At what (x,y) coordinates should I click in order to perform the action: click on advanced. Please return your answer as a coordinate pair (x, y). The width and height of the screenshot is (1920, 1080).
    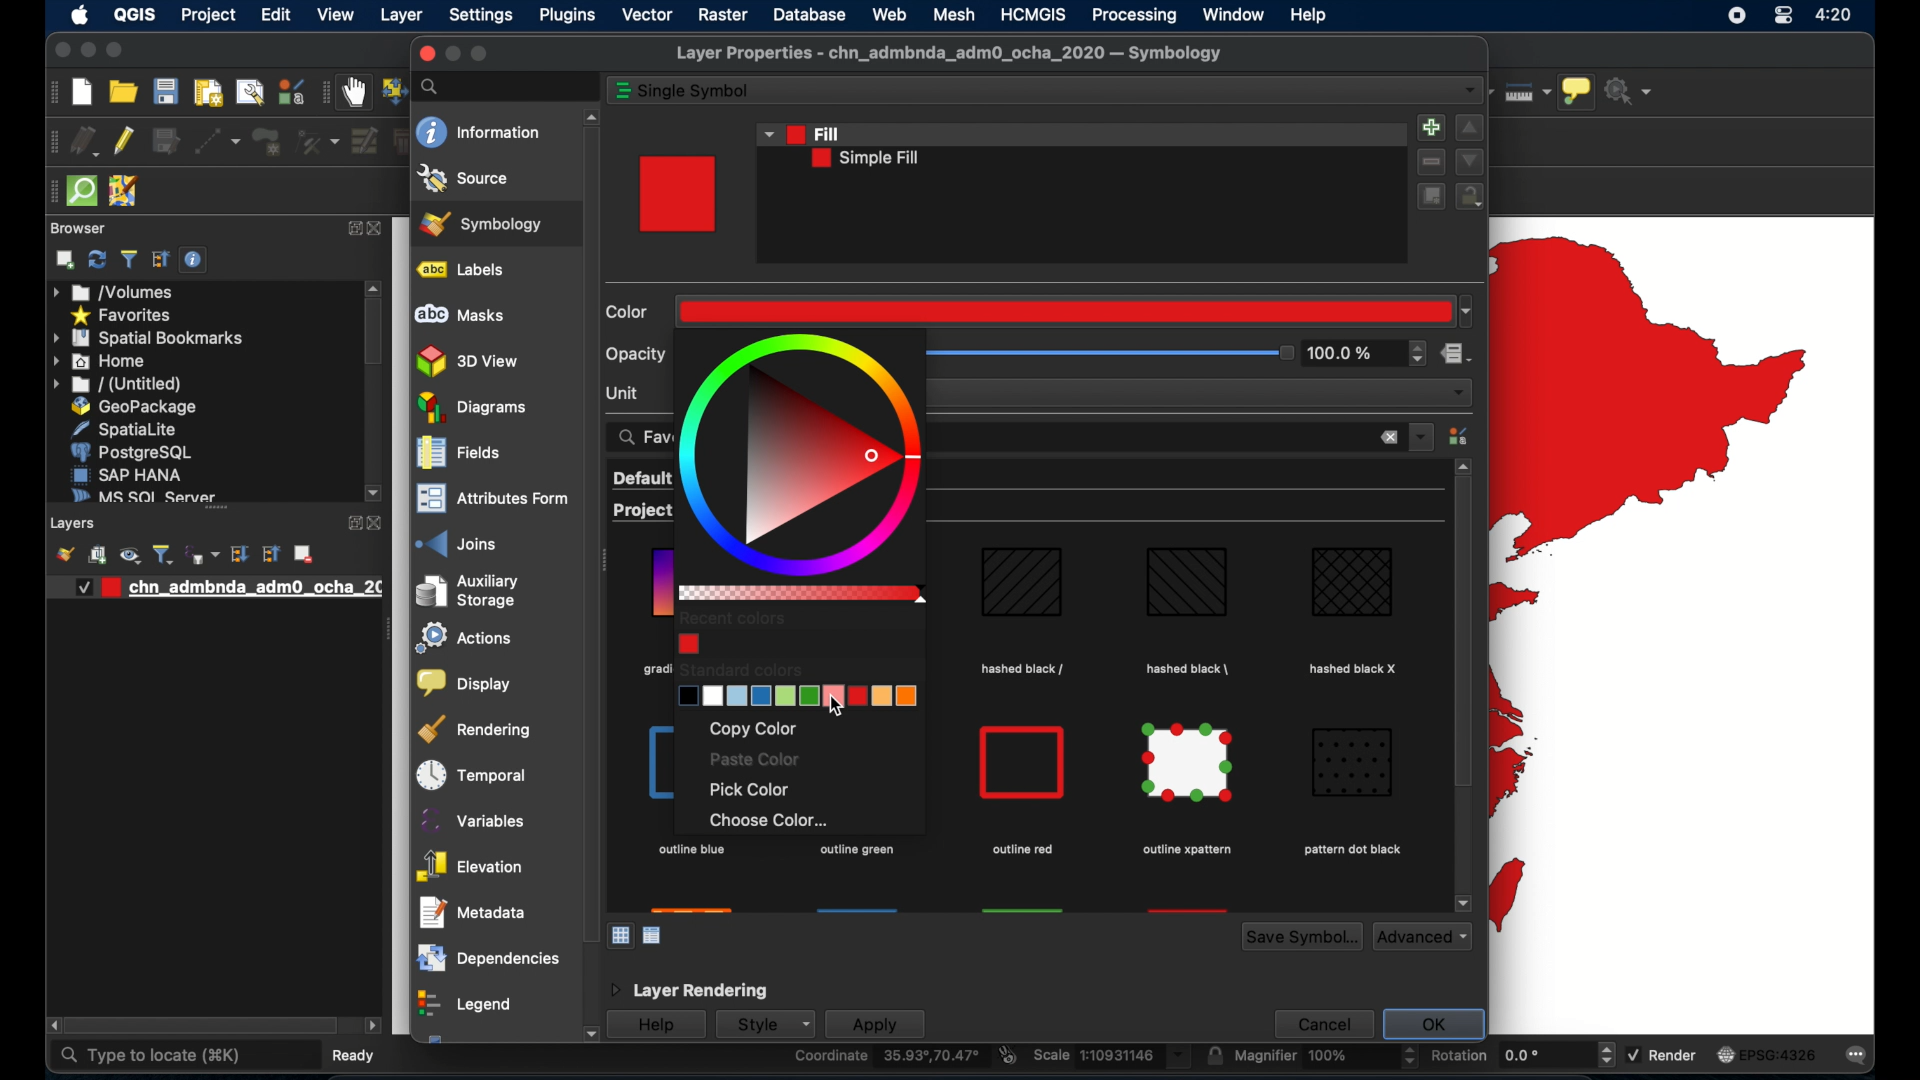
    Looking at the image, I should click on (1423, 936).